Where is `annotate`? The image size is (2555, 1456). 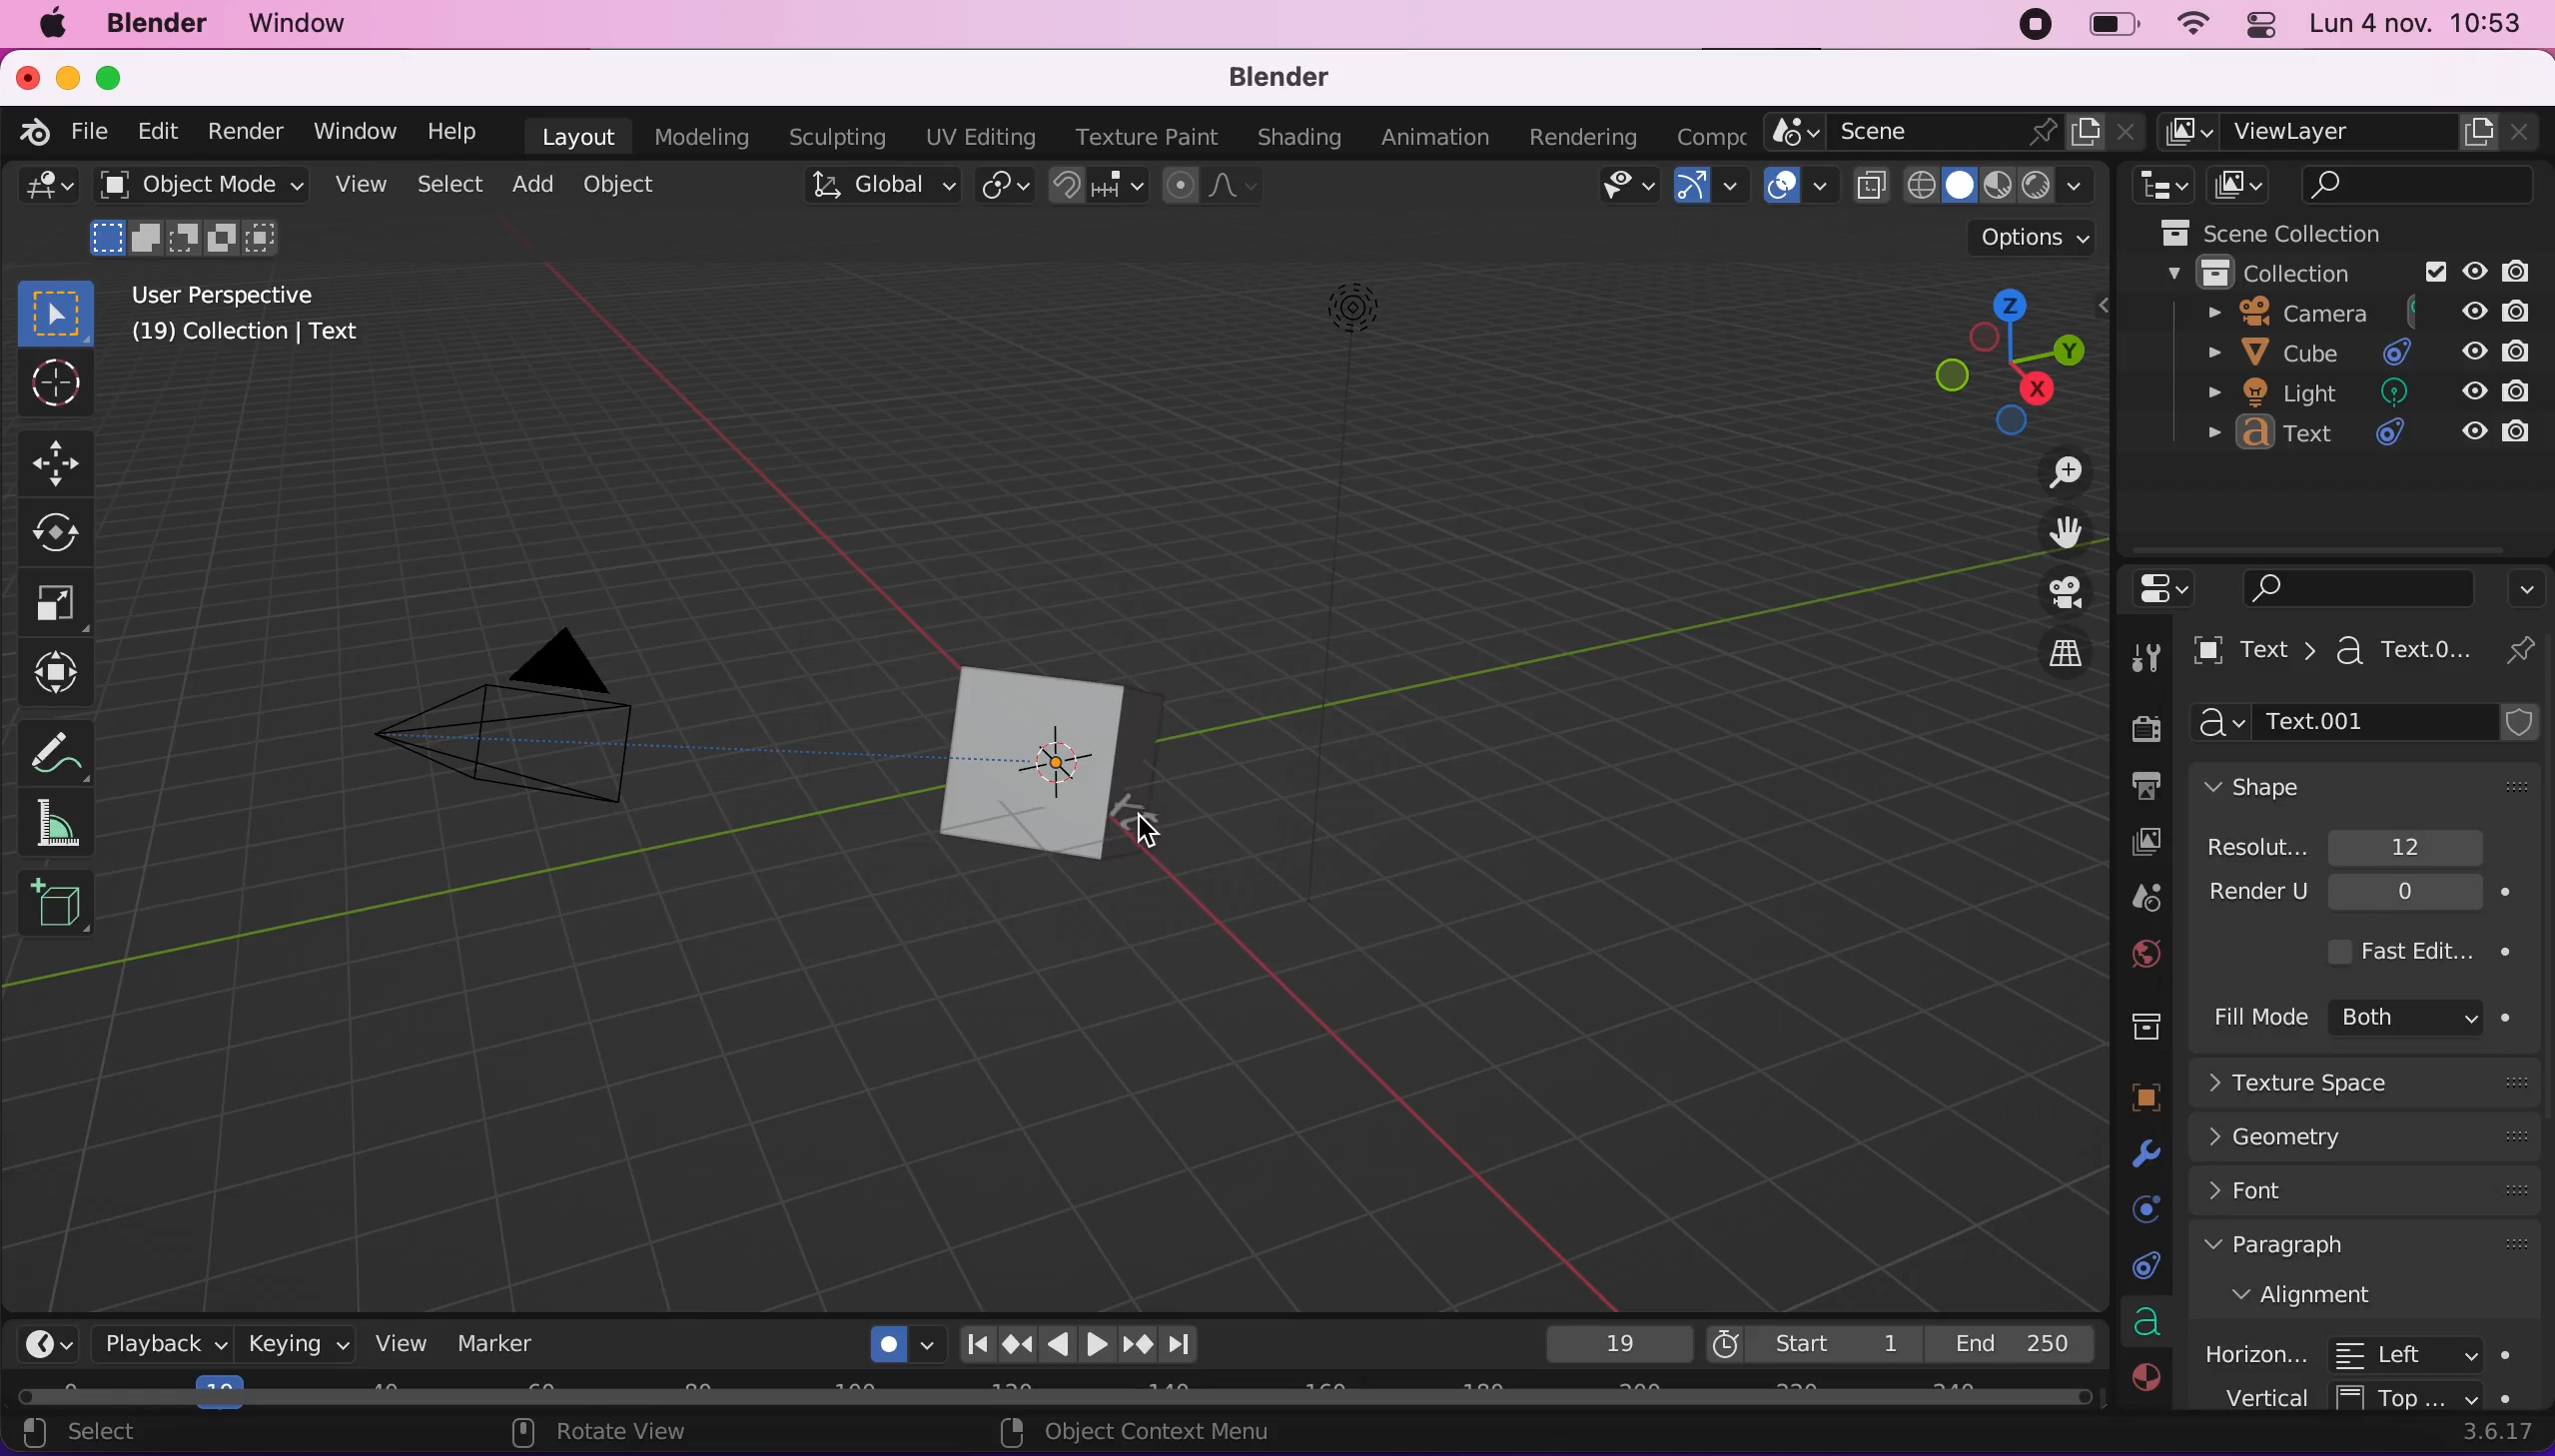 annotate is located at coordinates (61, 751).